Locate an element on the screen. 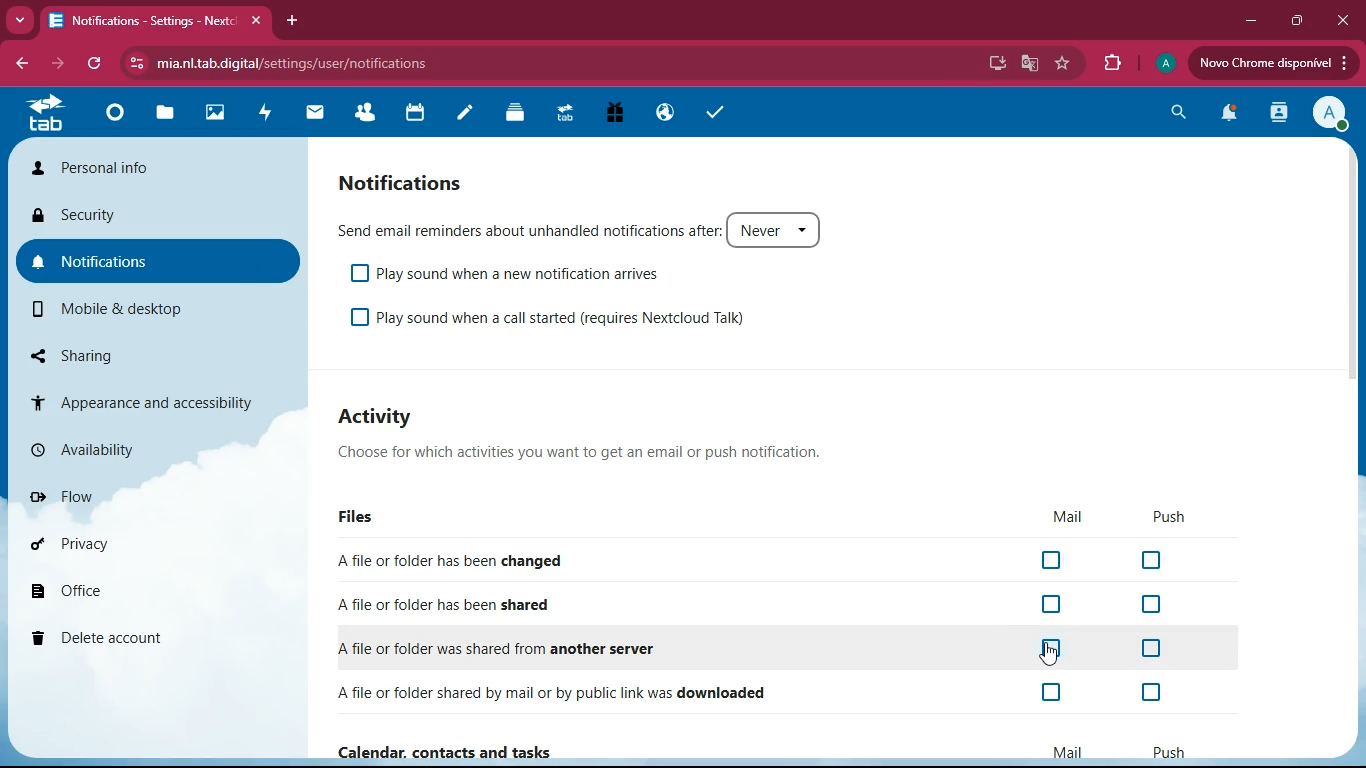 The height and width of the screenshot is (768, 1366). another server is located at coordinates (517, 647).